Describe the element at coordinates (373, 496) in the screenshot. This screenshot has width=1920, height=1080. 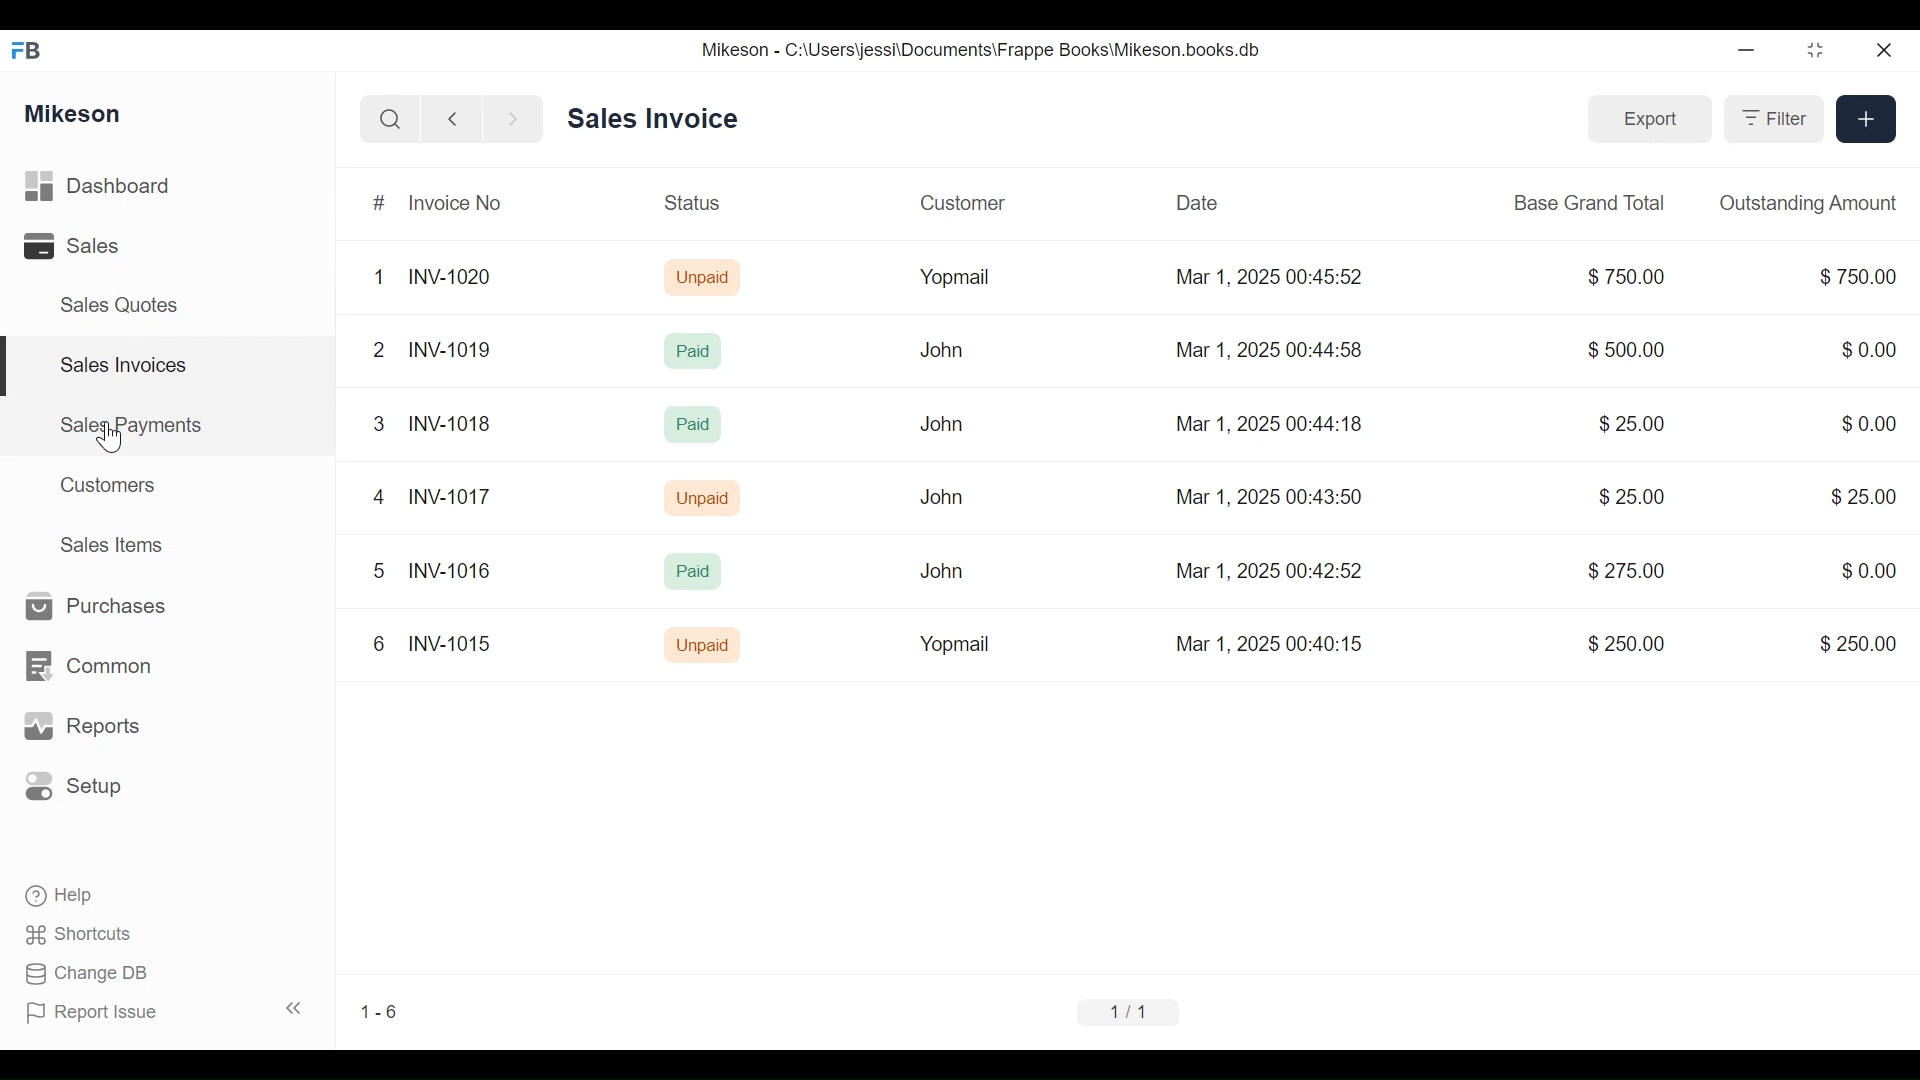
I see `4` at that location.